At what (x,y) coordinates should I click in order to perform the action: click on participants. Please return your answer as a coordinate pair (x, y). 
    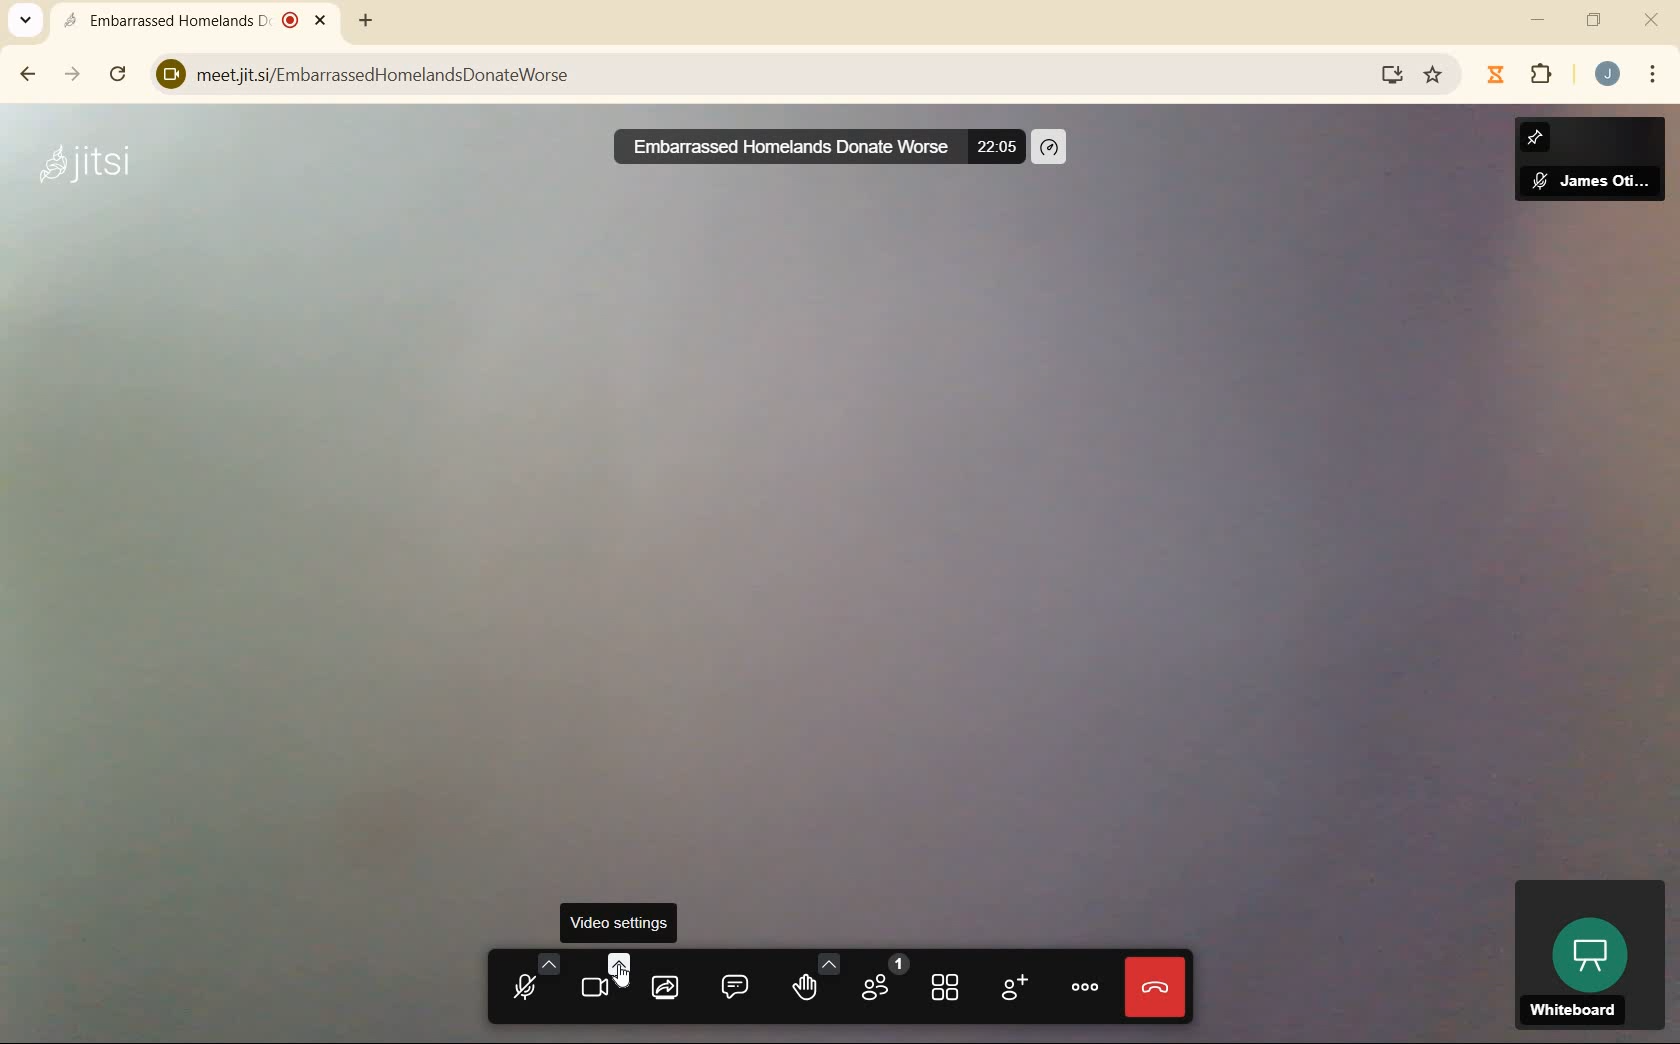
    Looking at the image, I should click on (882, 981).